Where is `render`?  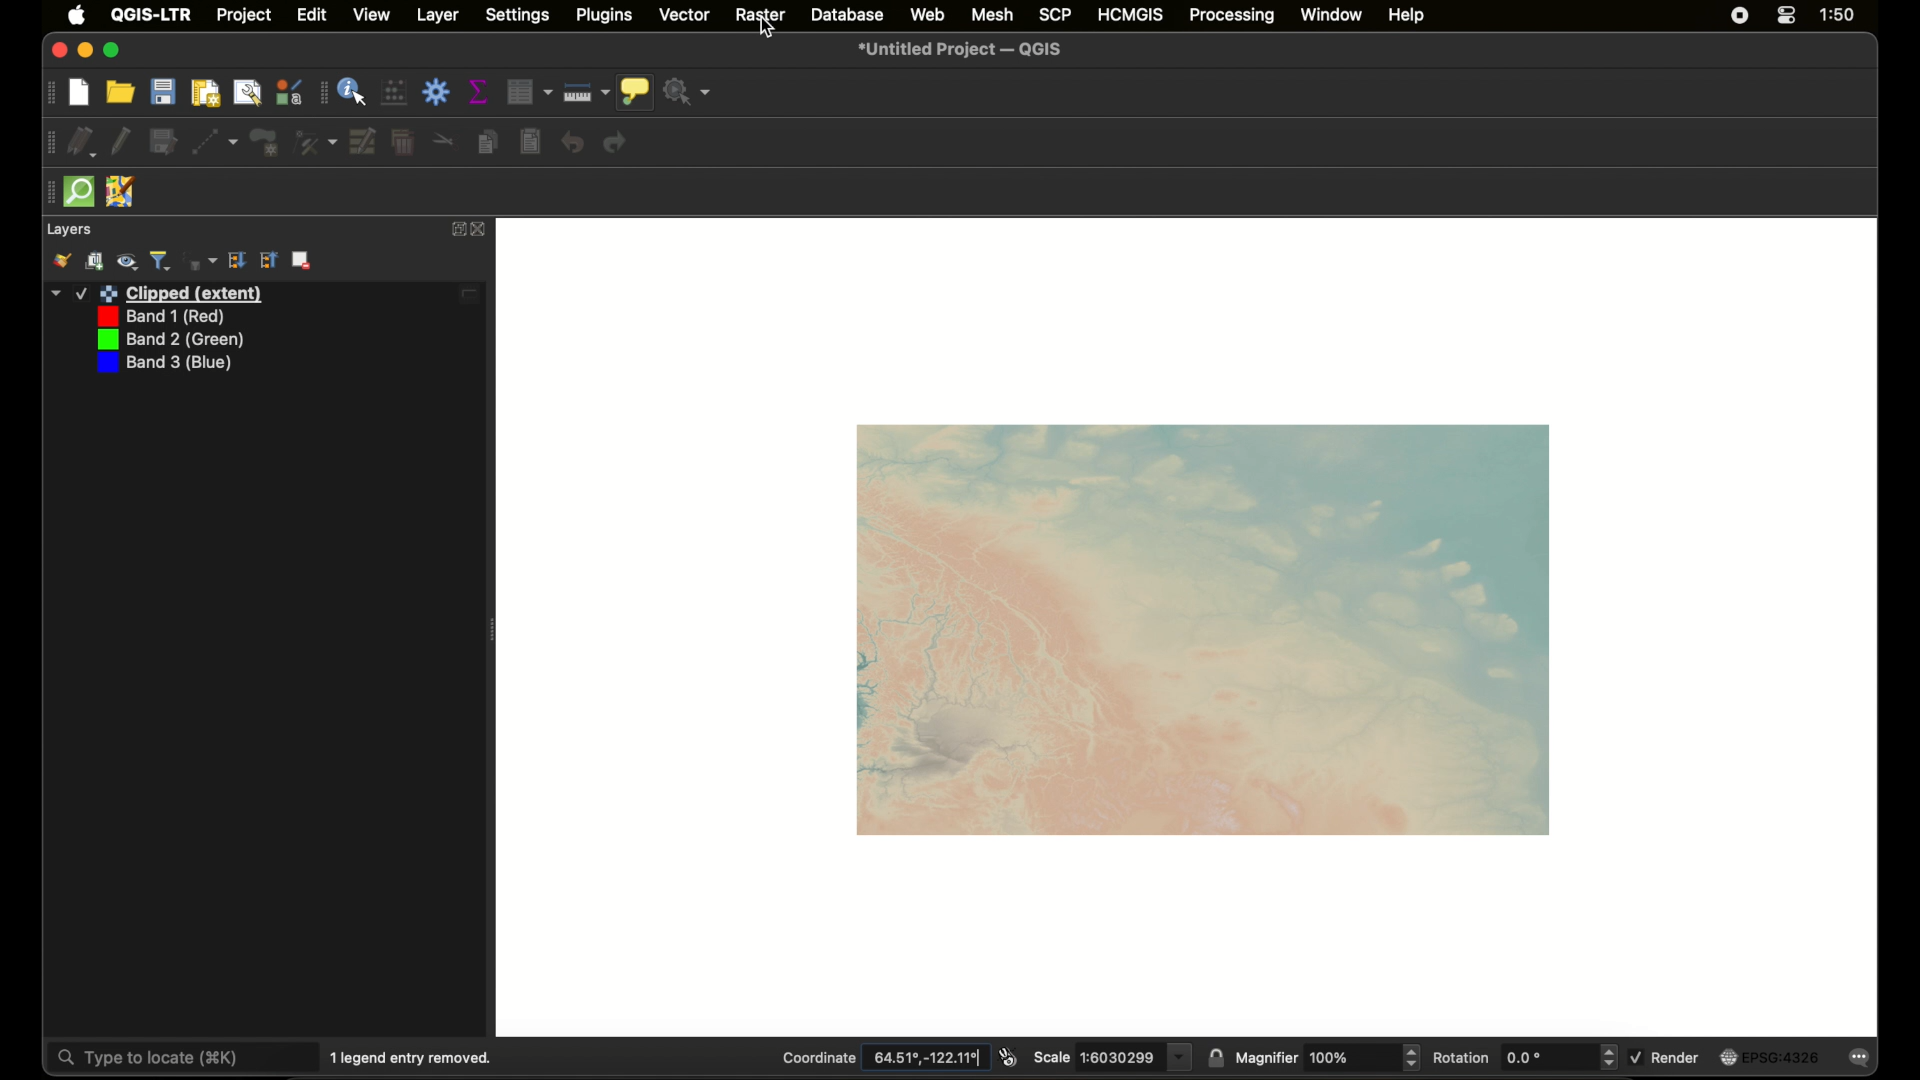 render is located at coordinates (1665, 1056).